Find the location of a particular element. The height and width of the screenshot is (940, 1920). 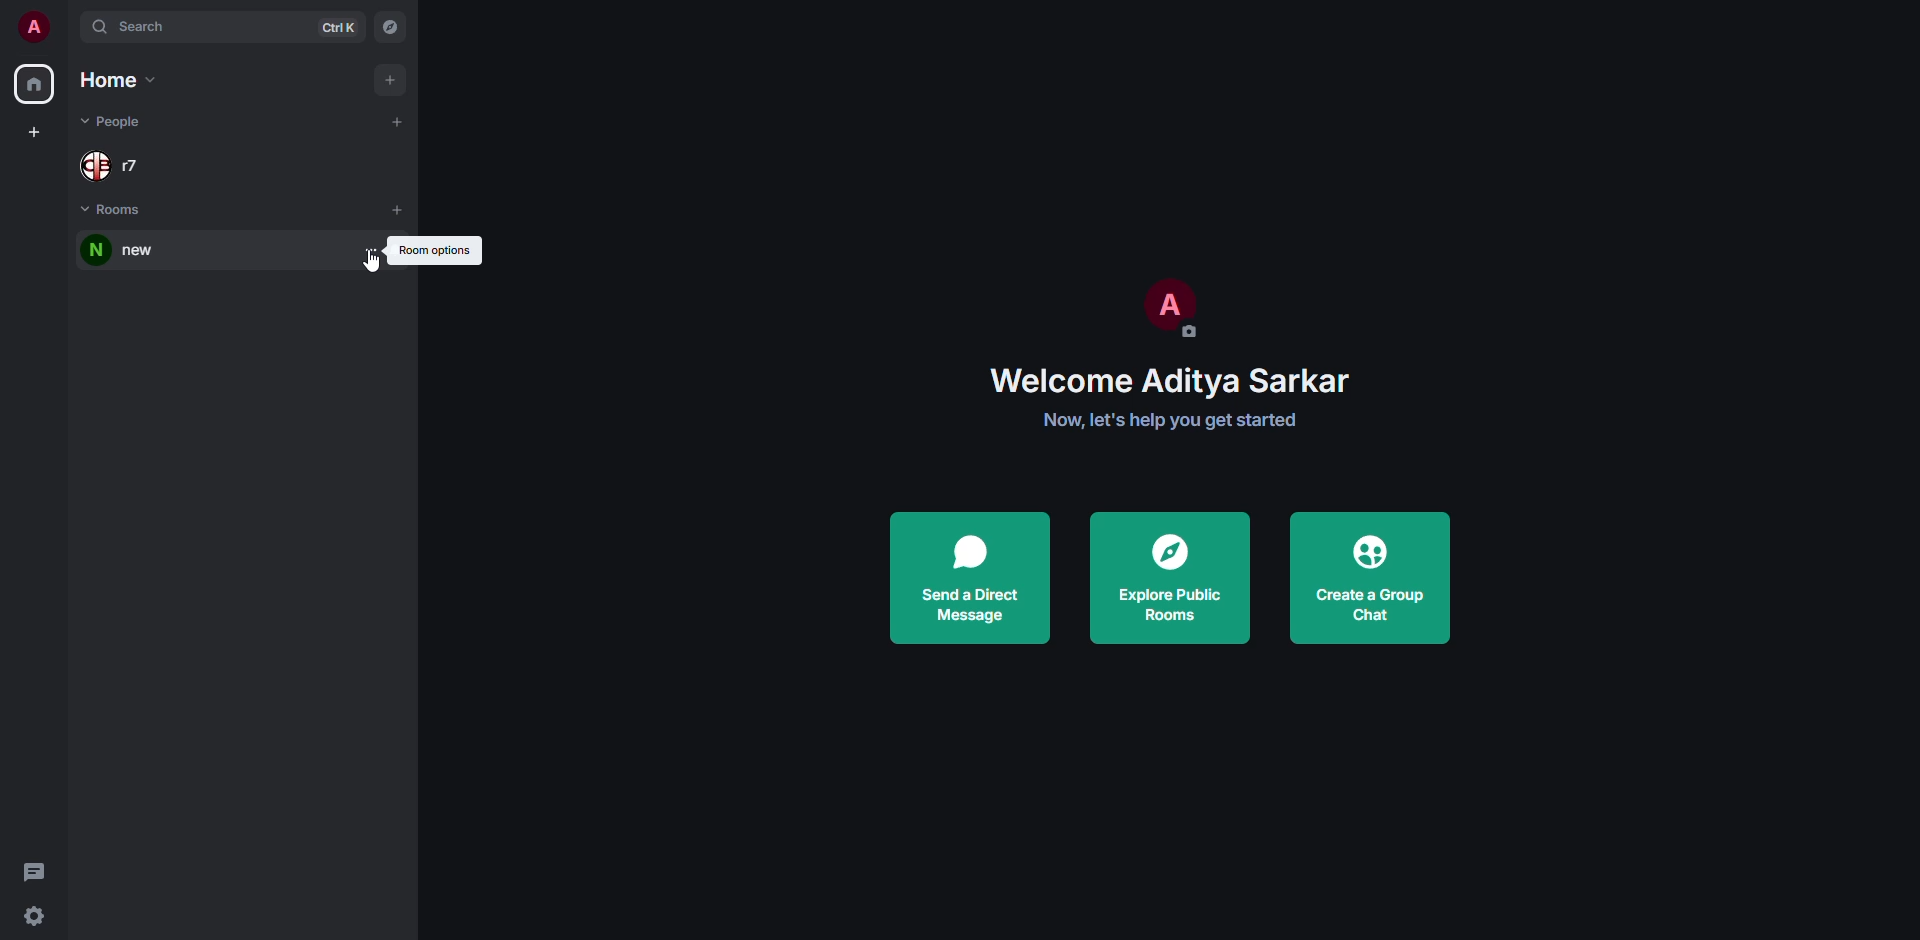

room is located at coordinates (132, 251).